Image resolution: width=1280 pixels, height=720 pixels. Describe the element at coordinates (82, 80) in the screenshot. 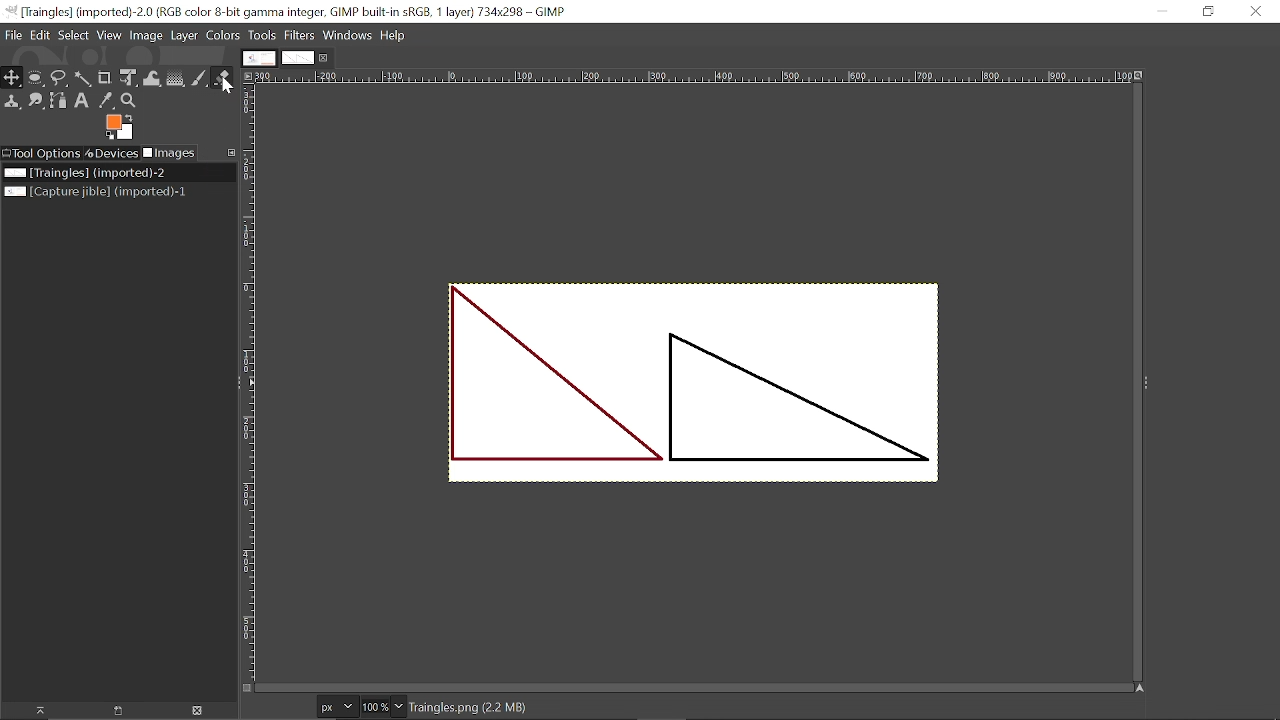

I see `Fuzzy select tool` at that location.